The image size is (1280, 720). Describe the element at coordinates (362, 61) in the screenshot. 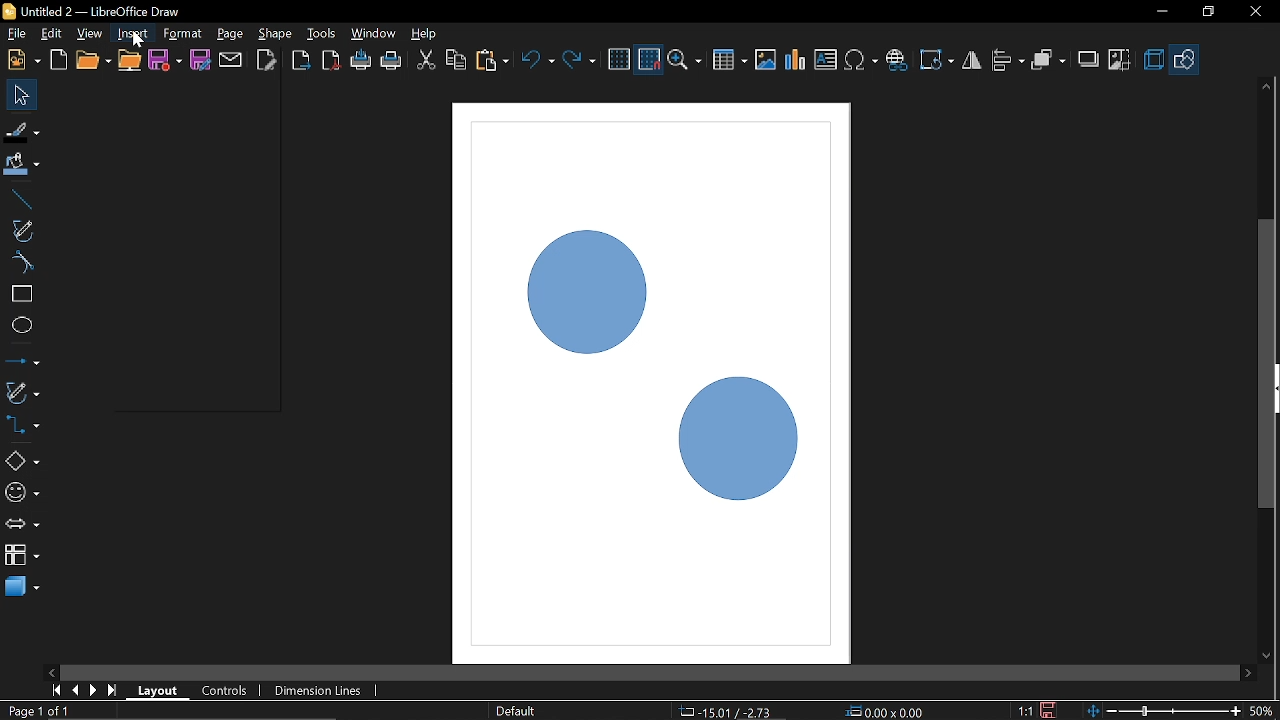

I see `print ` at that location.